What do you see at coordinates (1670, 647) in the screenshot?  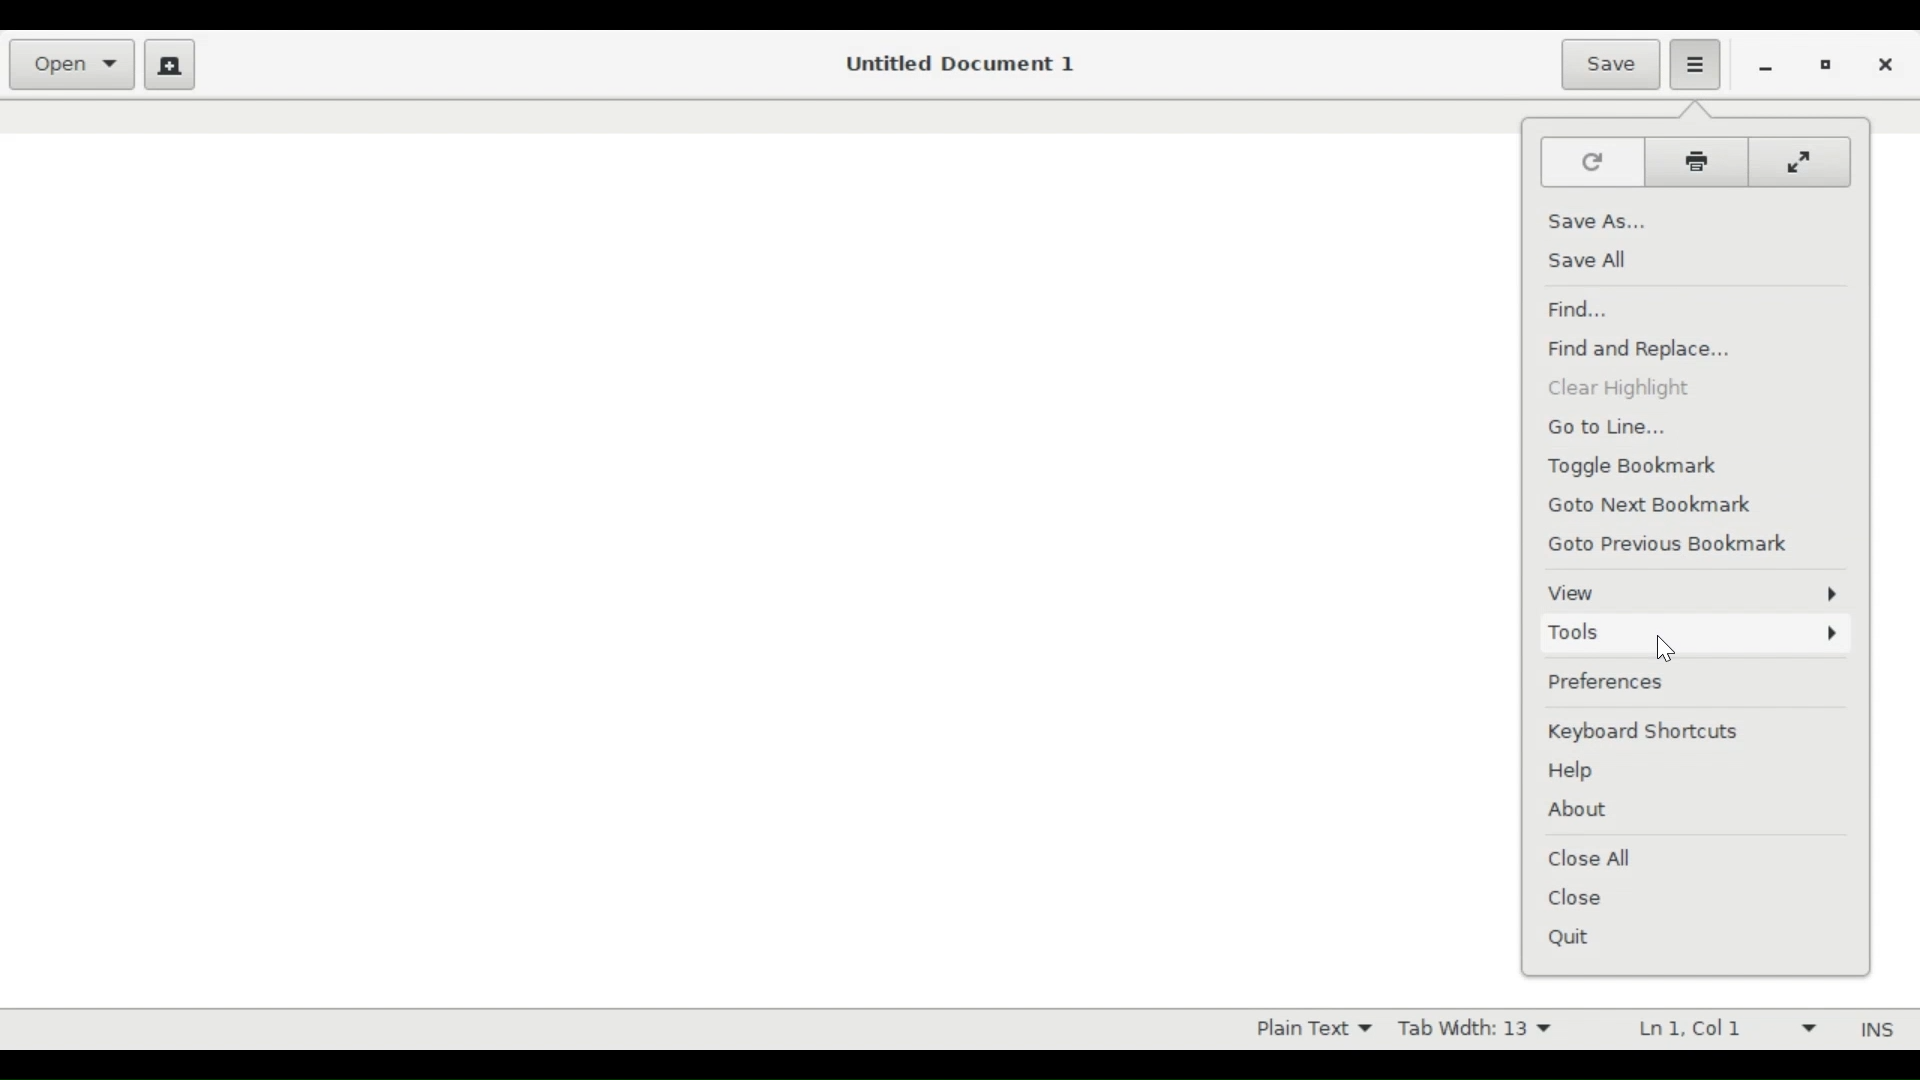 I see `Cursor` at bounding box center [1670, 647].